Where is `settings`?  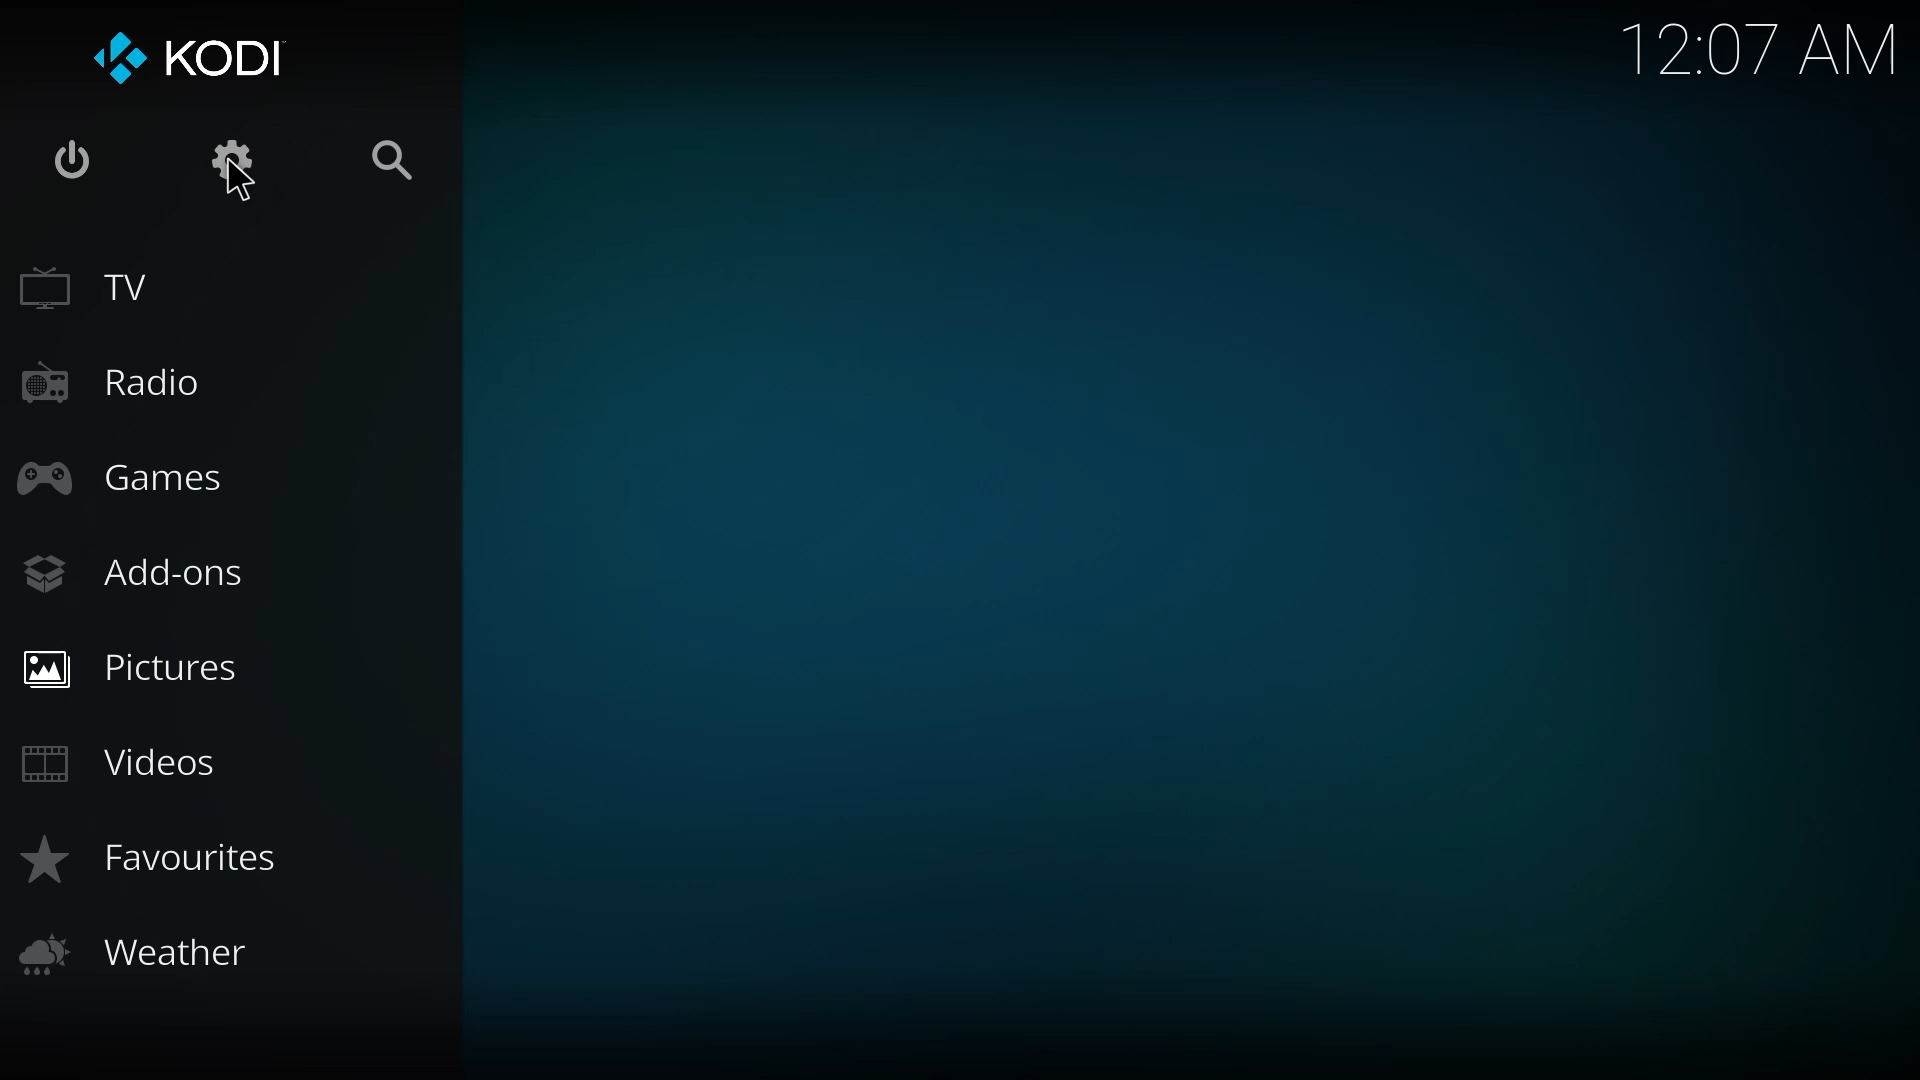
settings is located at coordinates (232, 157).